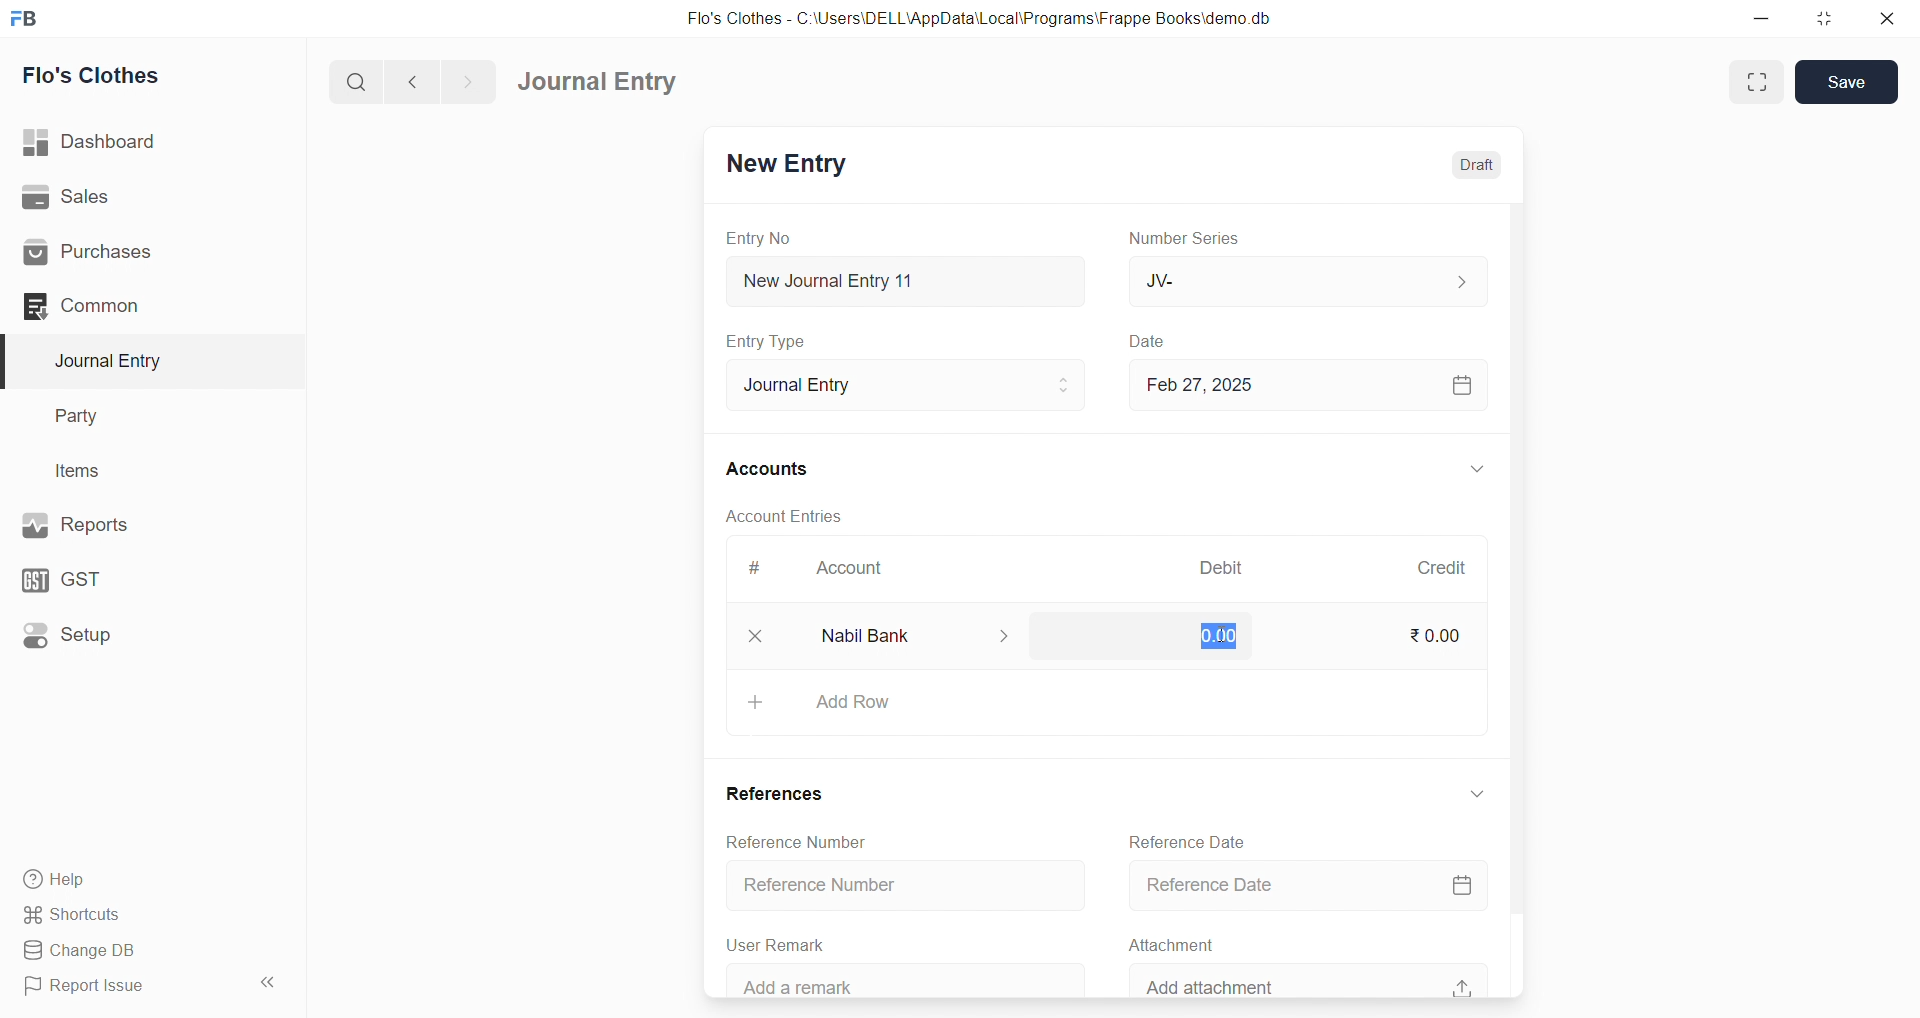  Describe the element at coordinates (754, 636) in the screenshot. I see `close` at that location.